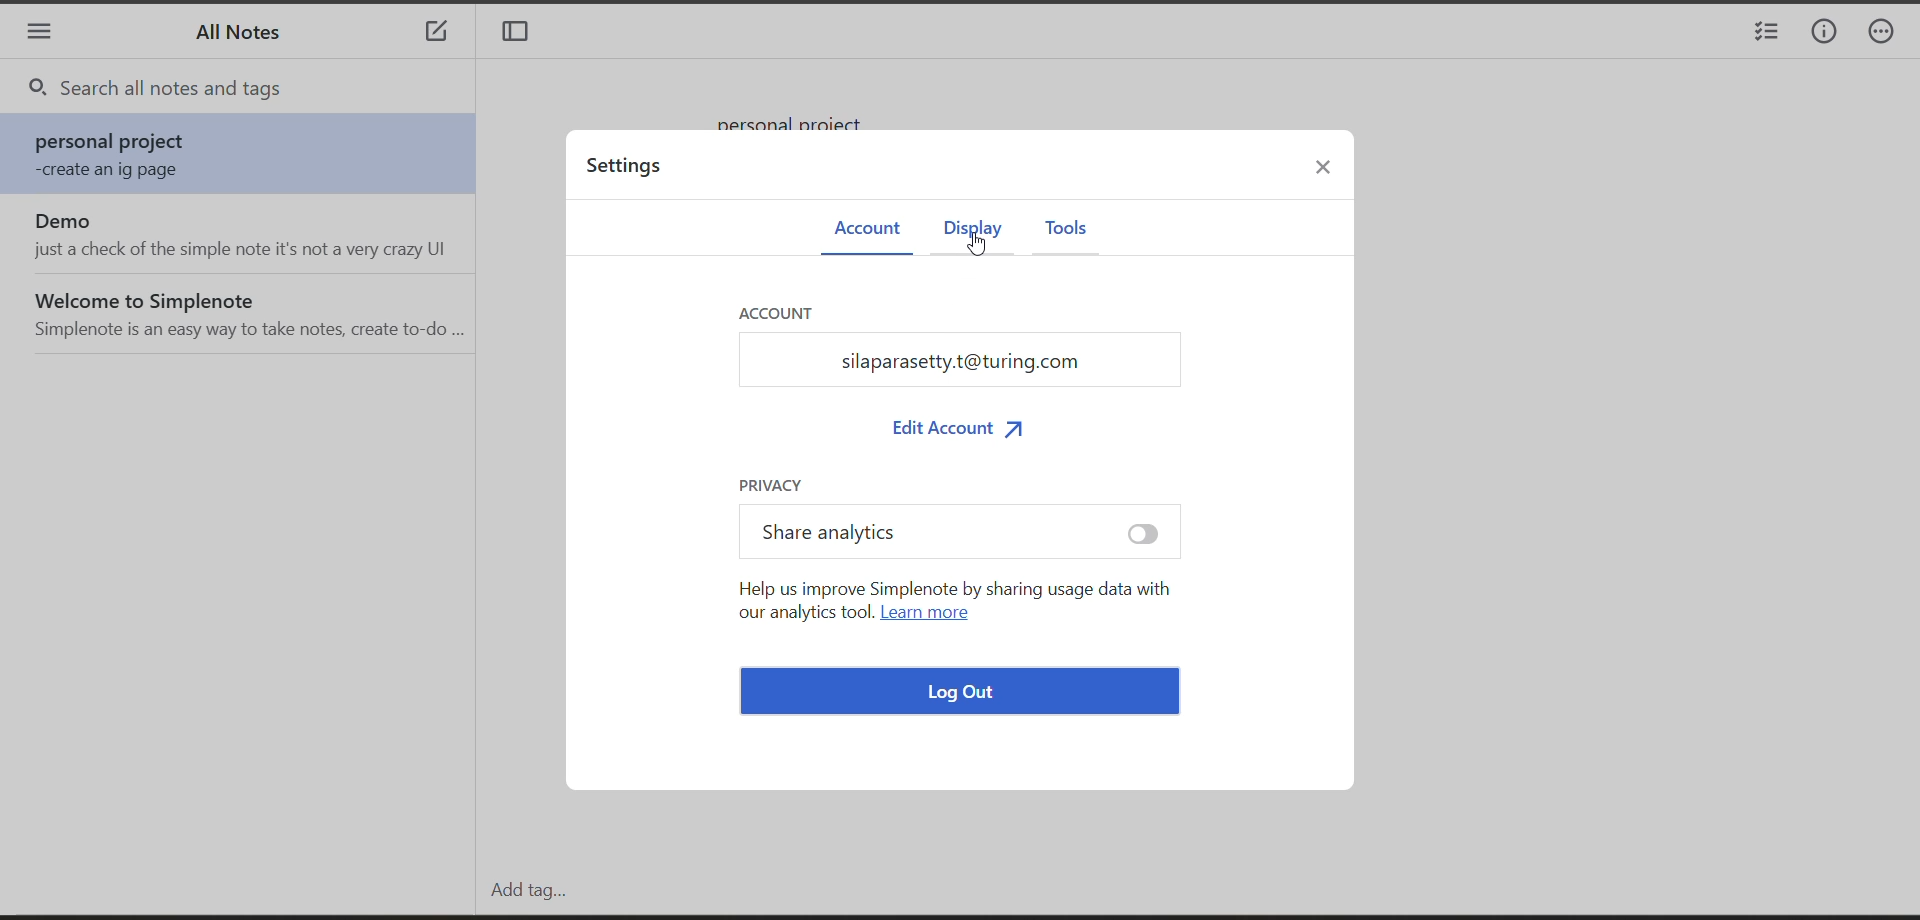 This screenshot has height=920, width=1920. Describe the element at coordinates (1825, 33) in the screenshot. I see `infor` at that location.